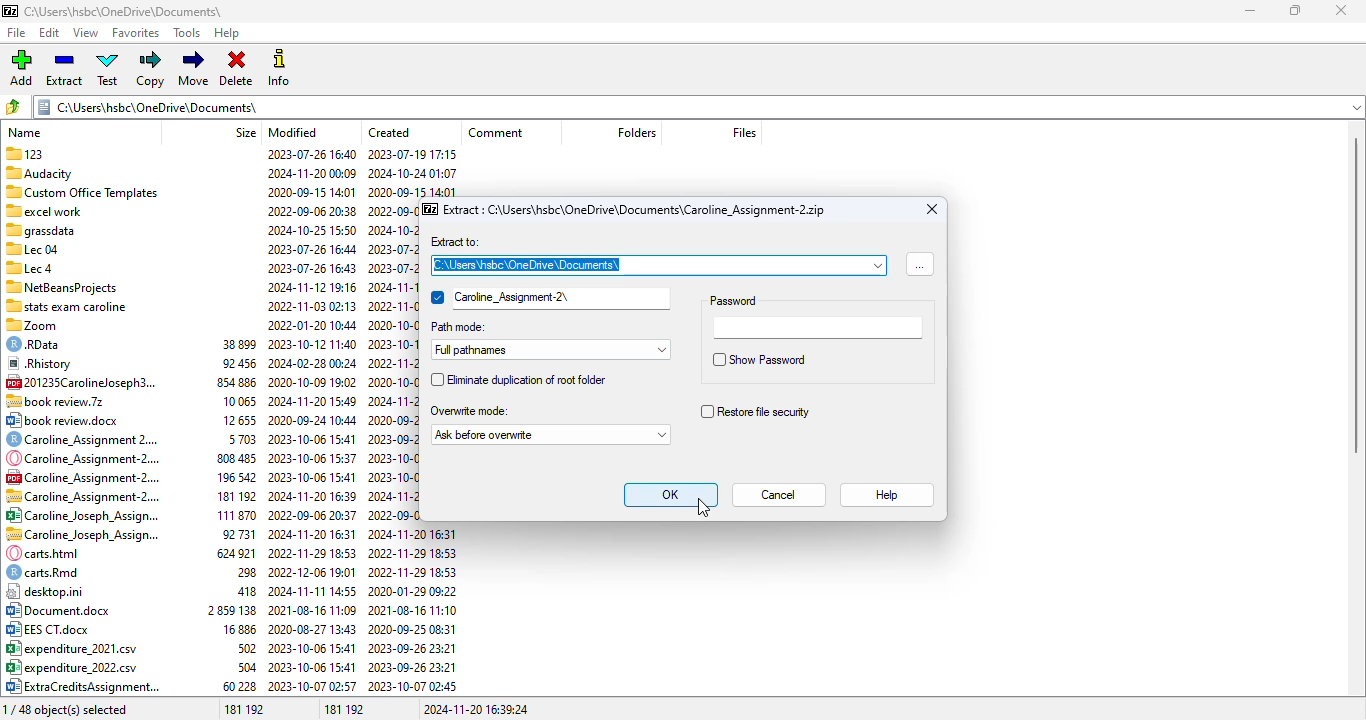 The image size is (1366, 720). I want to click on name, so click(25, 132).